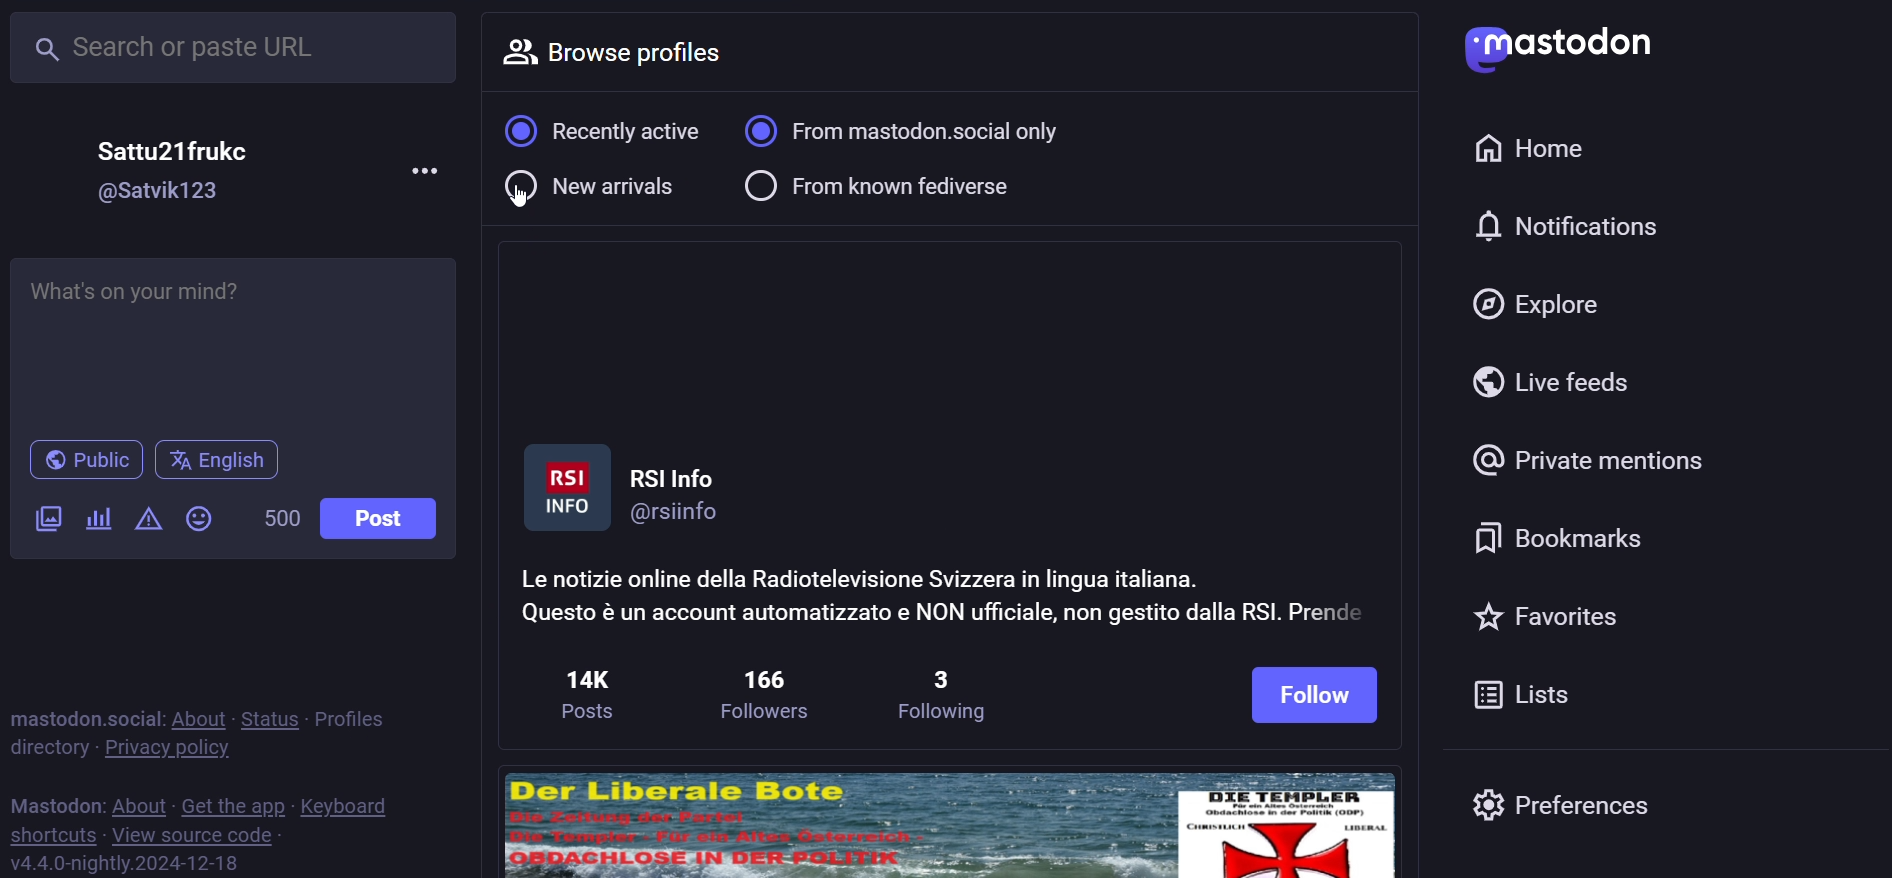 The image size is (1892, 878). Describe the element at coordinates (1574, 807) in the screenshot. I see `preferences` at that location.